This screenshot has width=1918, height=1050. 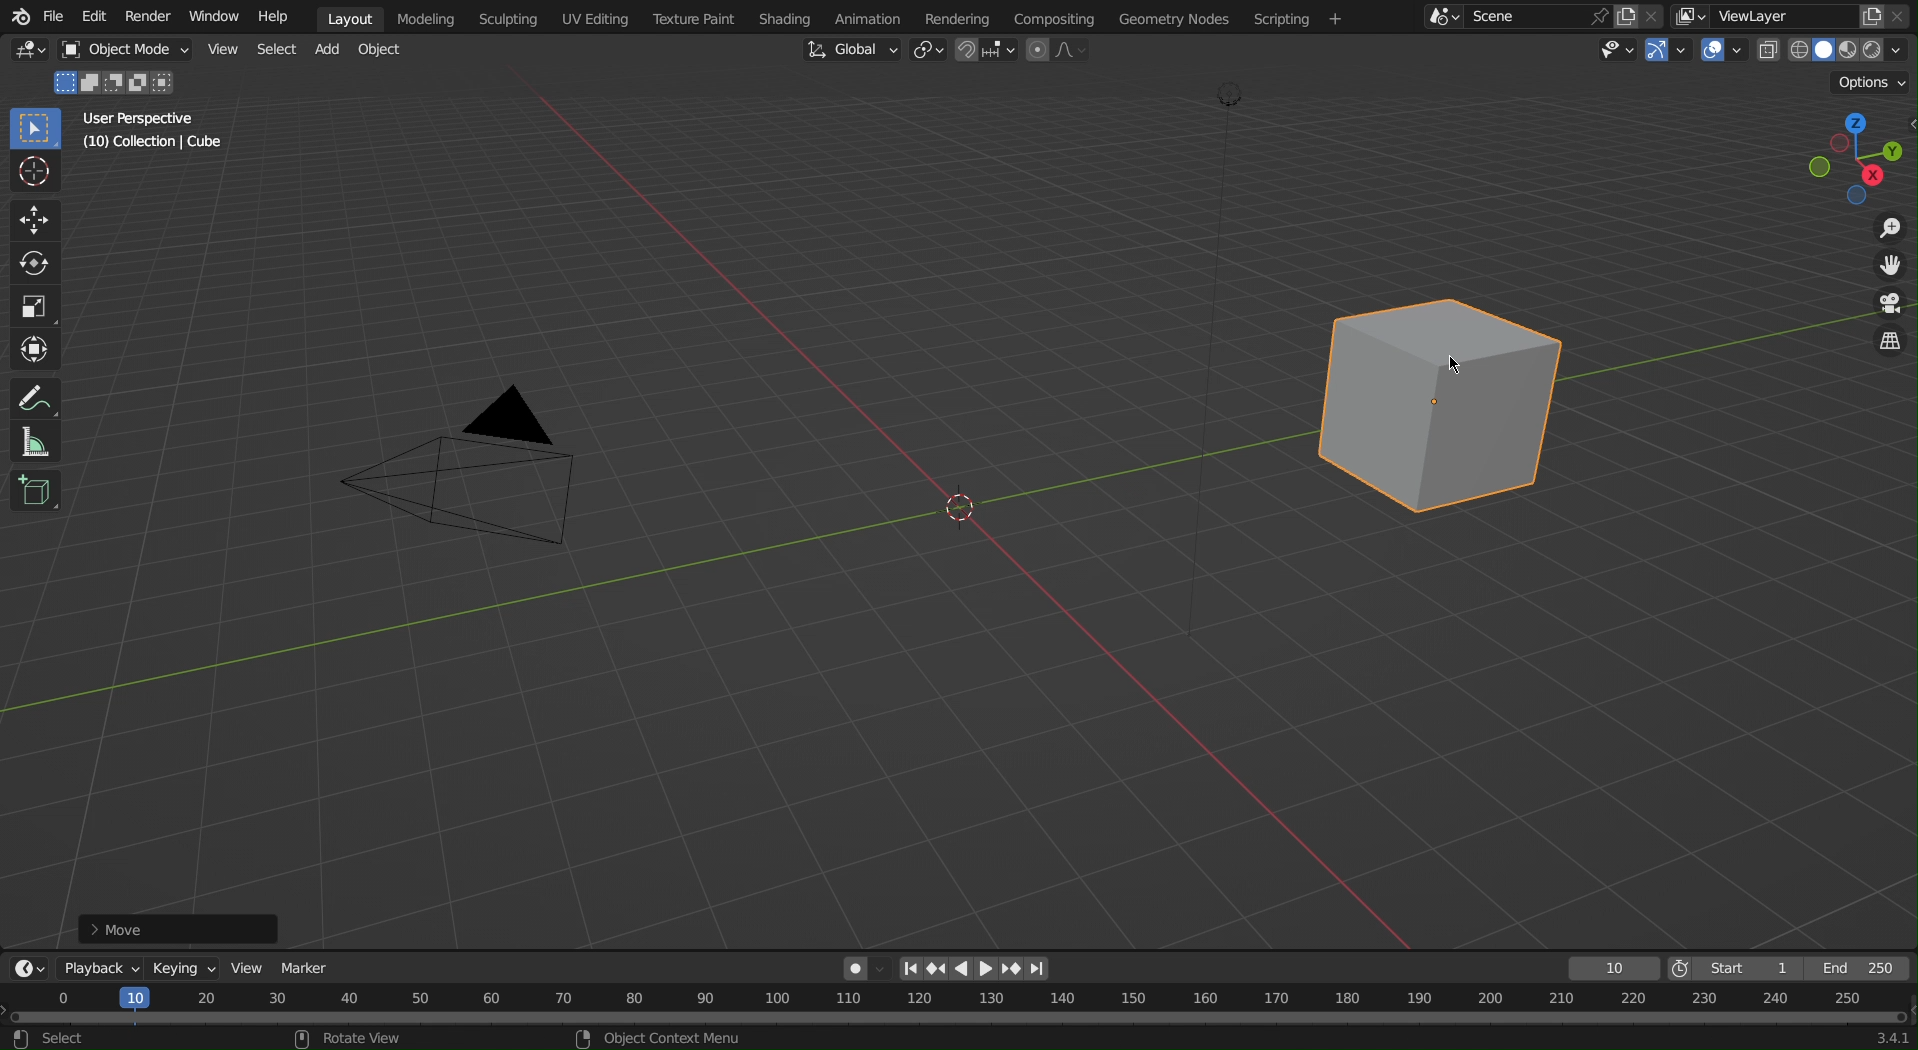 I want to click on Layout, so click(x=354, y=16).